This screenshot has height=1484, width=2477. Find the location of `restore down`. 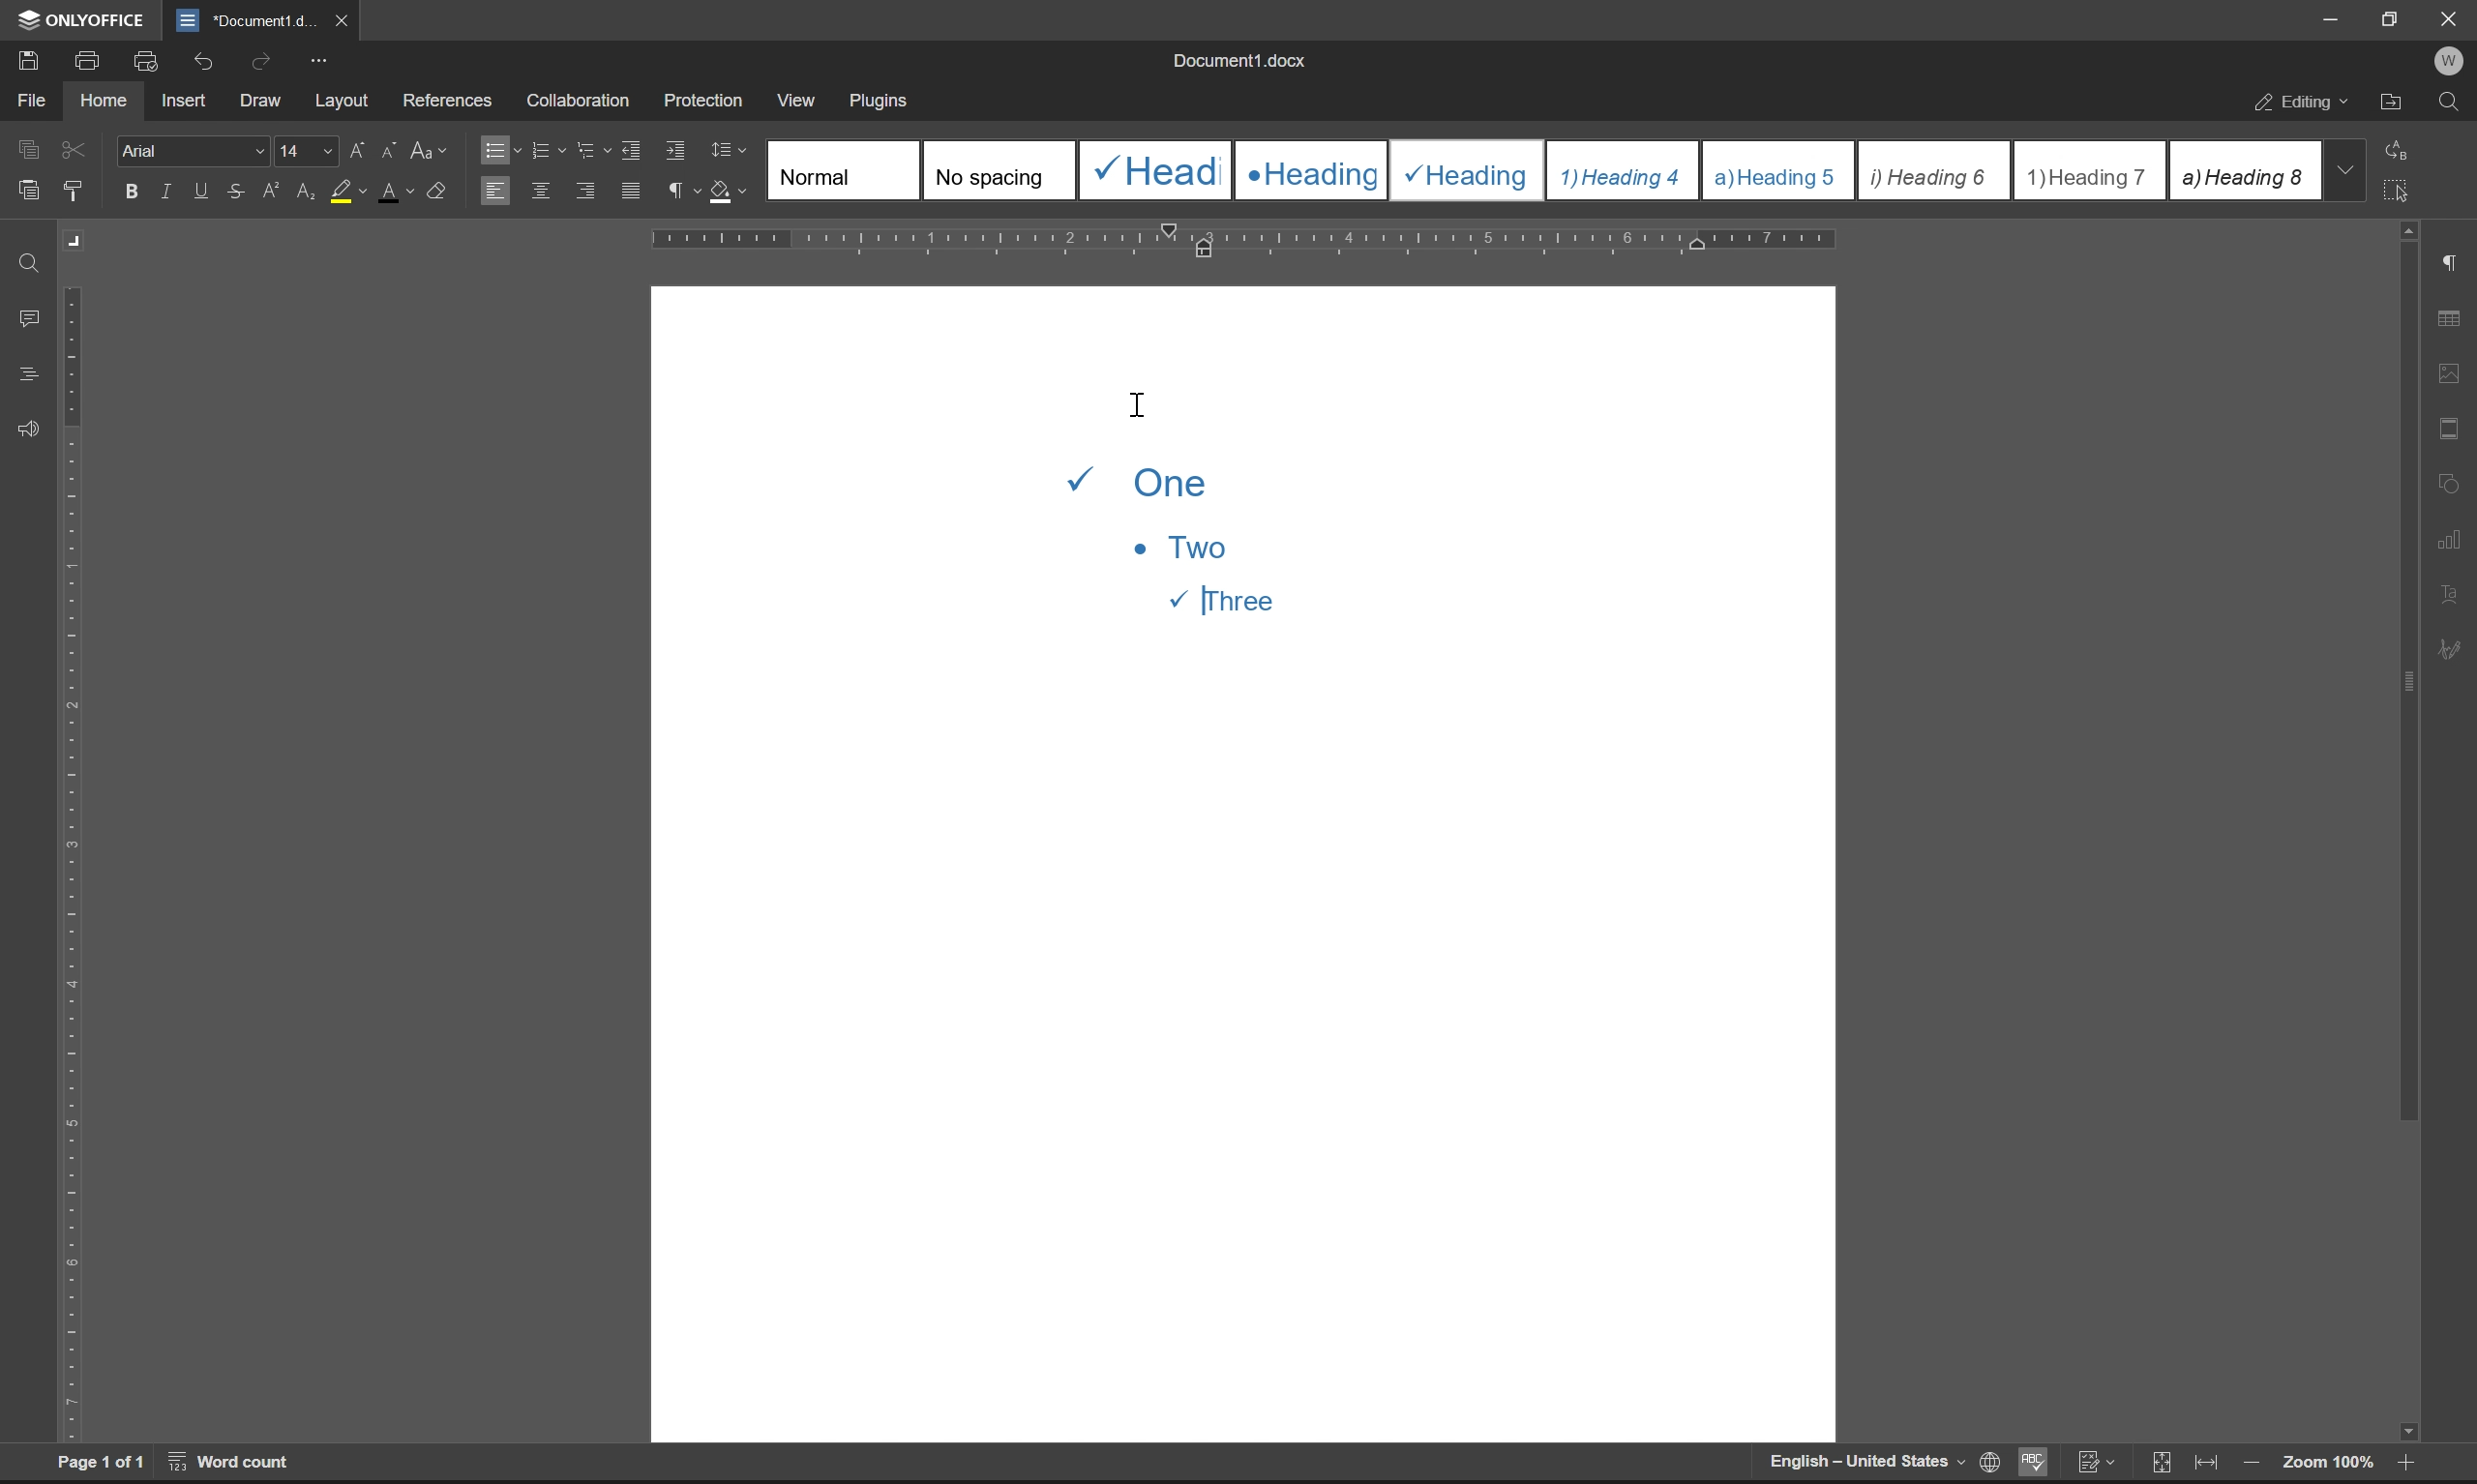

restore down is located at coordinates (2395, 18).